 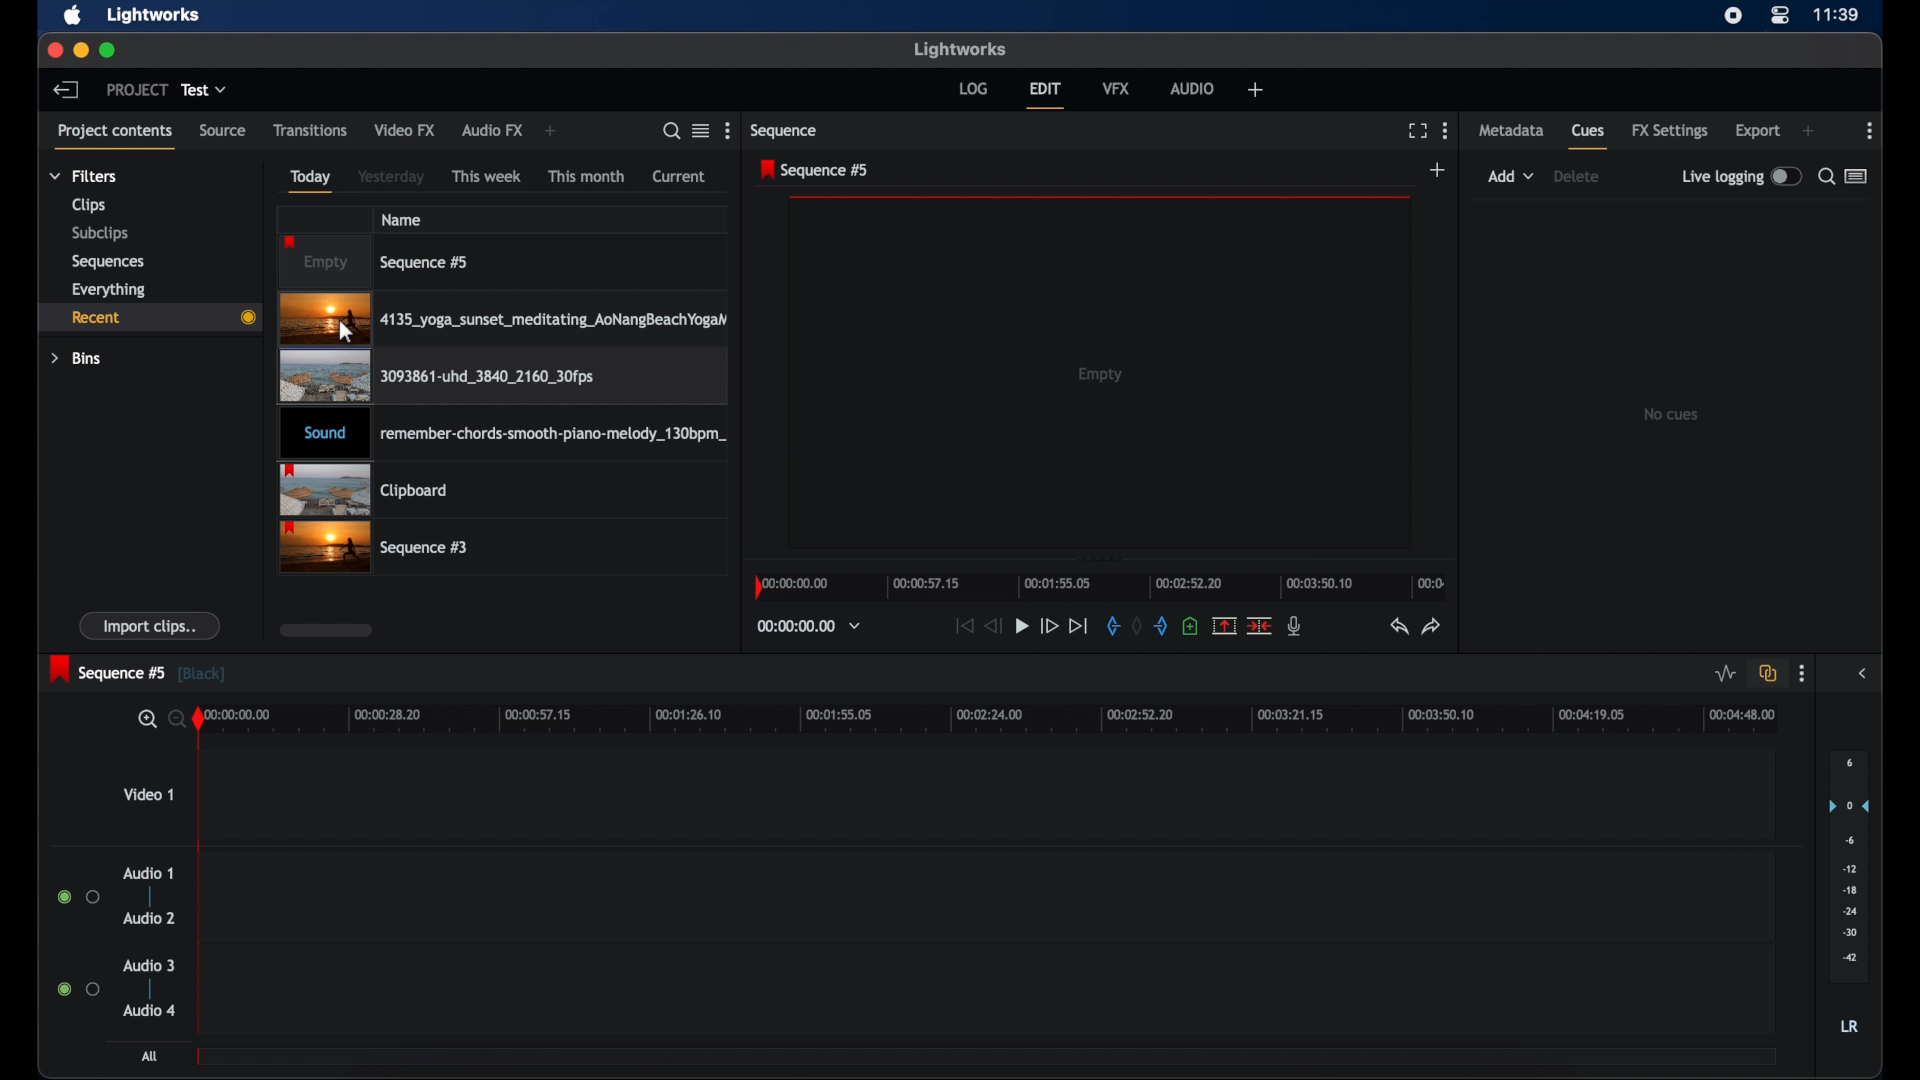 What do you see at coordinates (680, 176) in the screenshot?
I see `current` at bounding box center [680, 176].